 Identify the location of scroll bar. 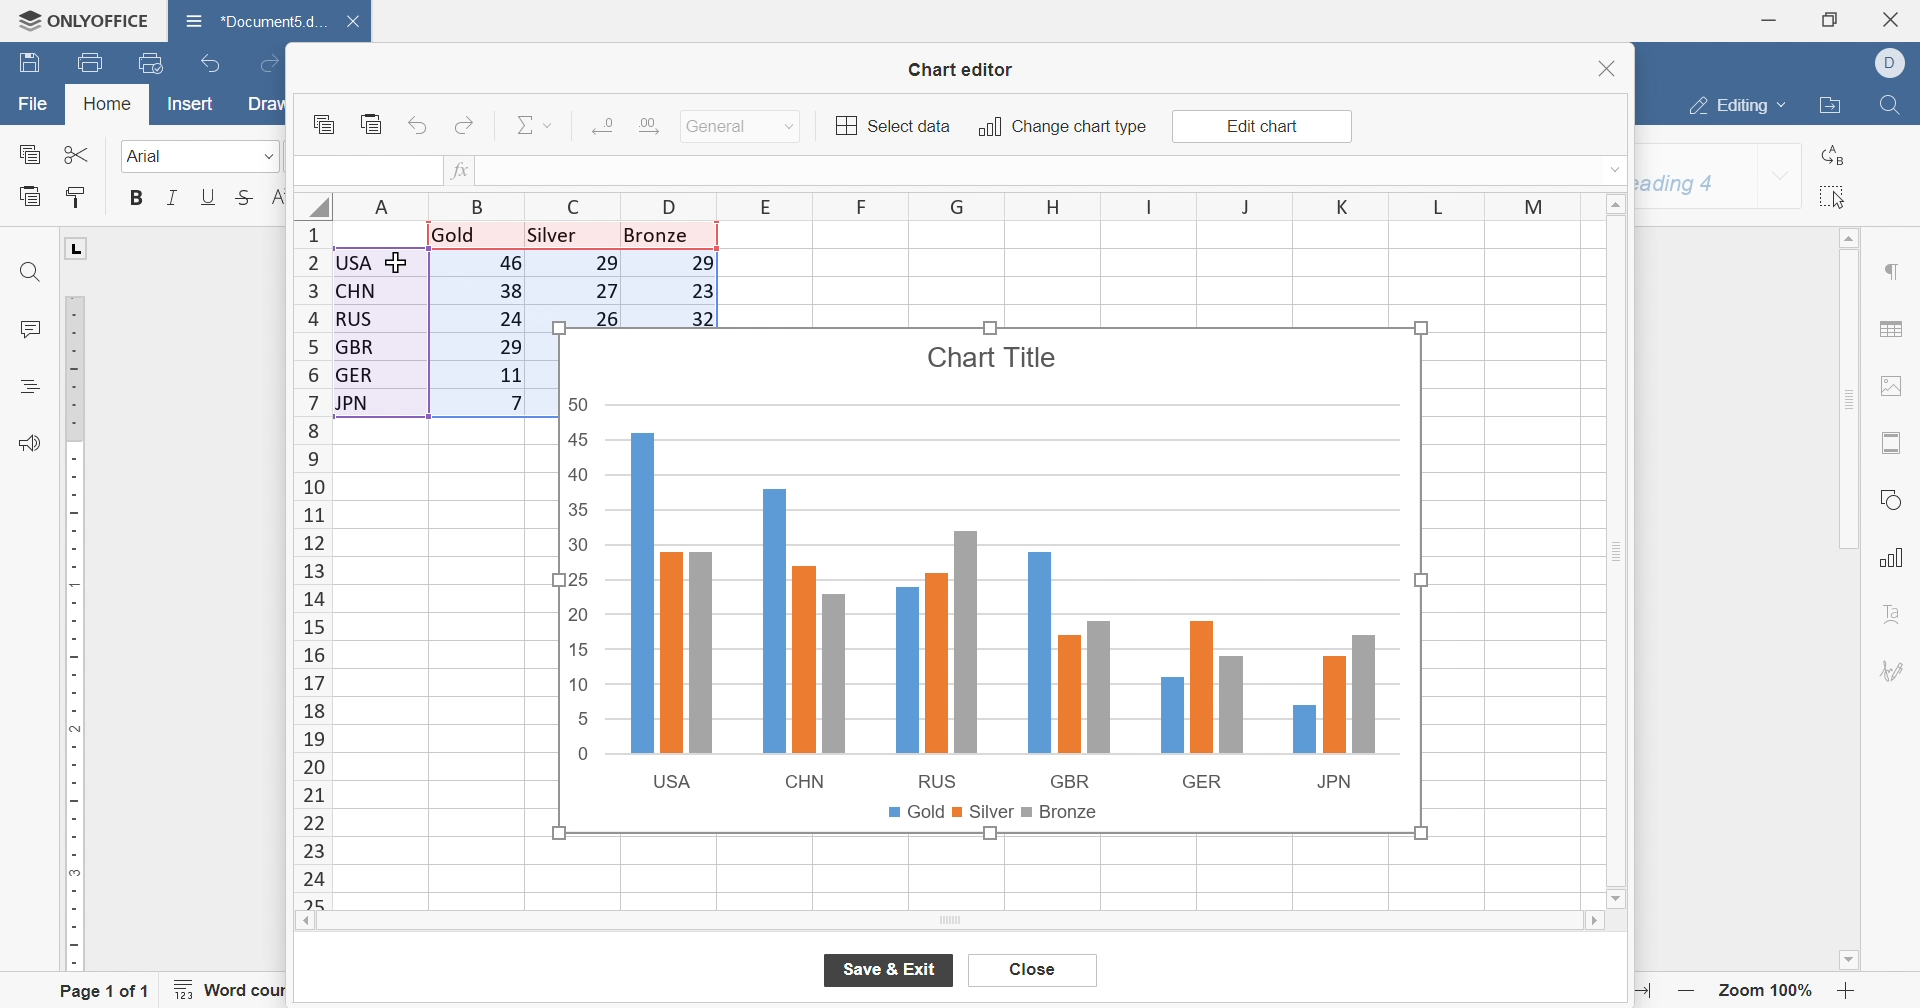
(1847, 390).